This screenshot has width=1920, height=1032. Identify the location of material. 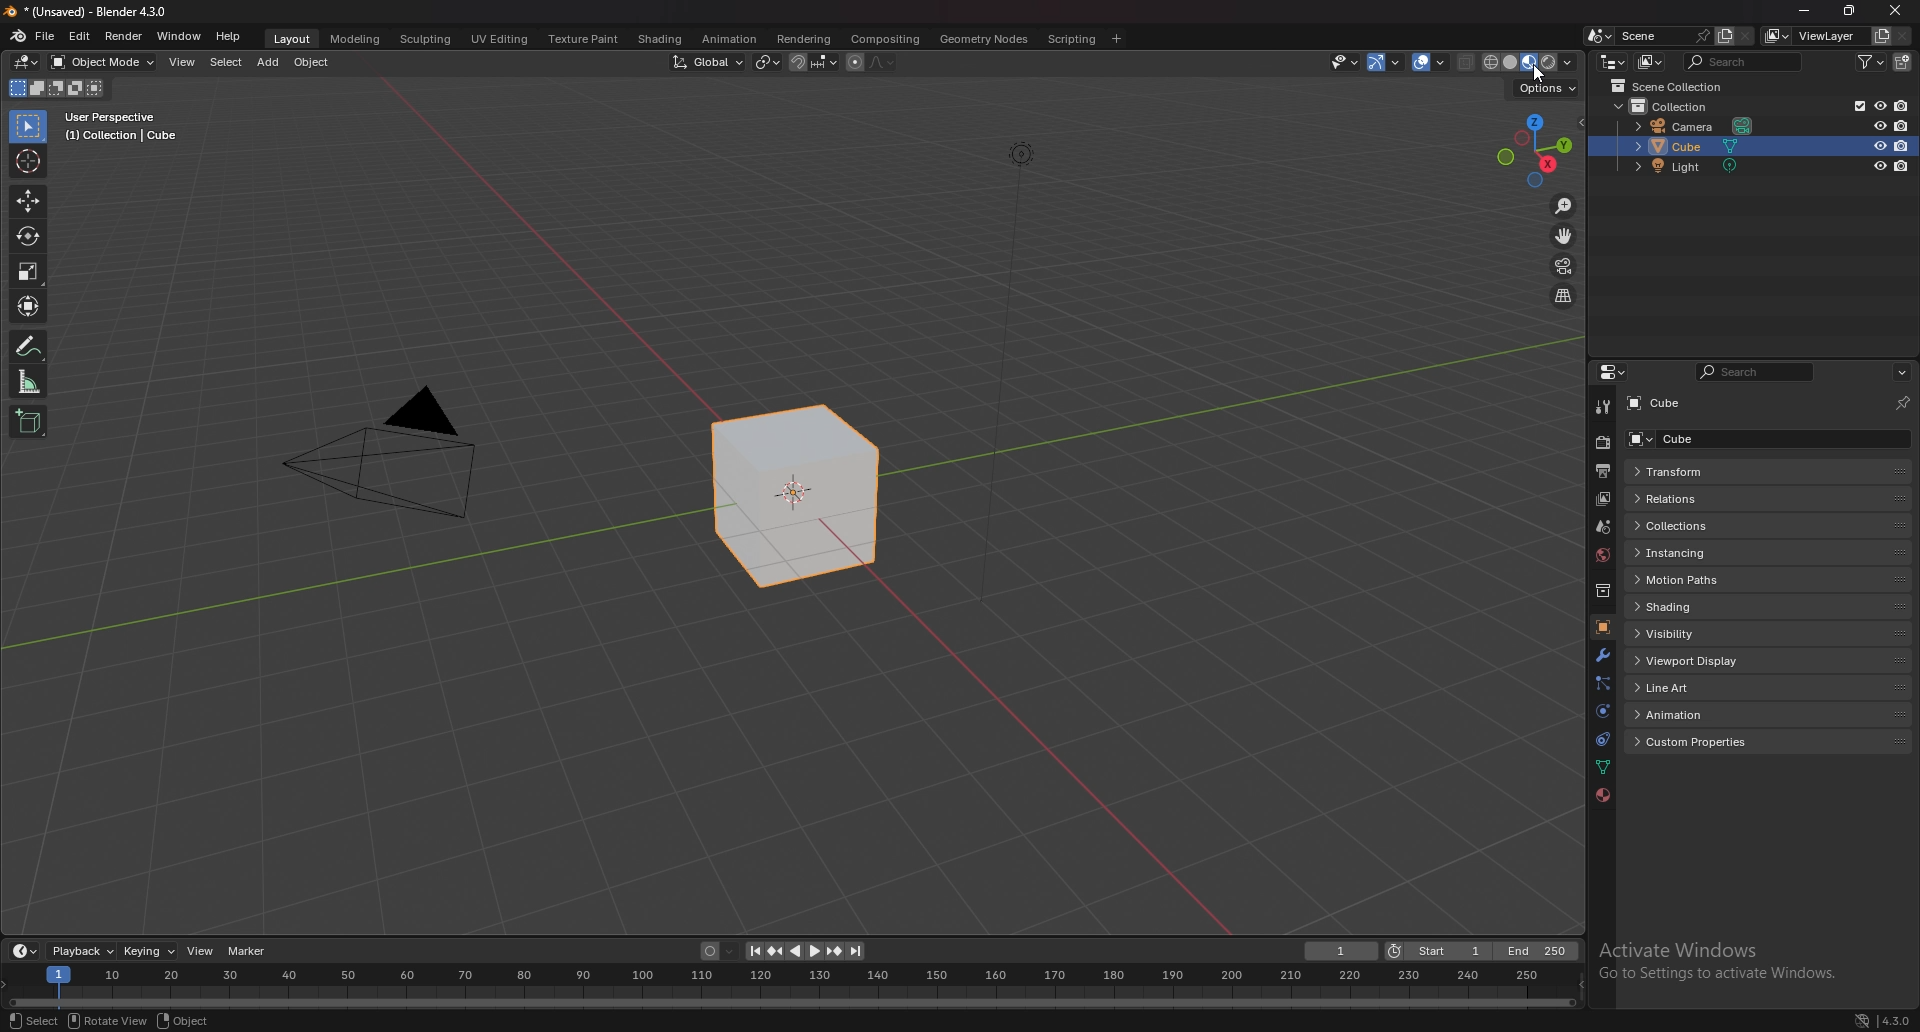
(1602, 796).